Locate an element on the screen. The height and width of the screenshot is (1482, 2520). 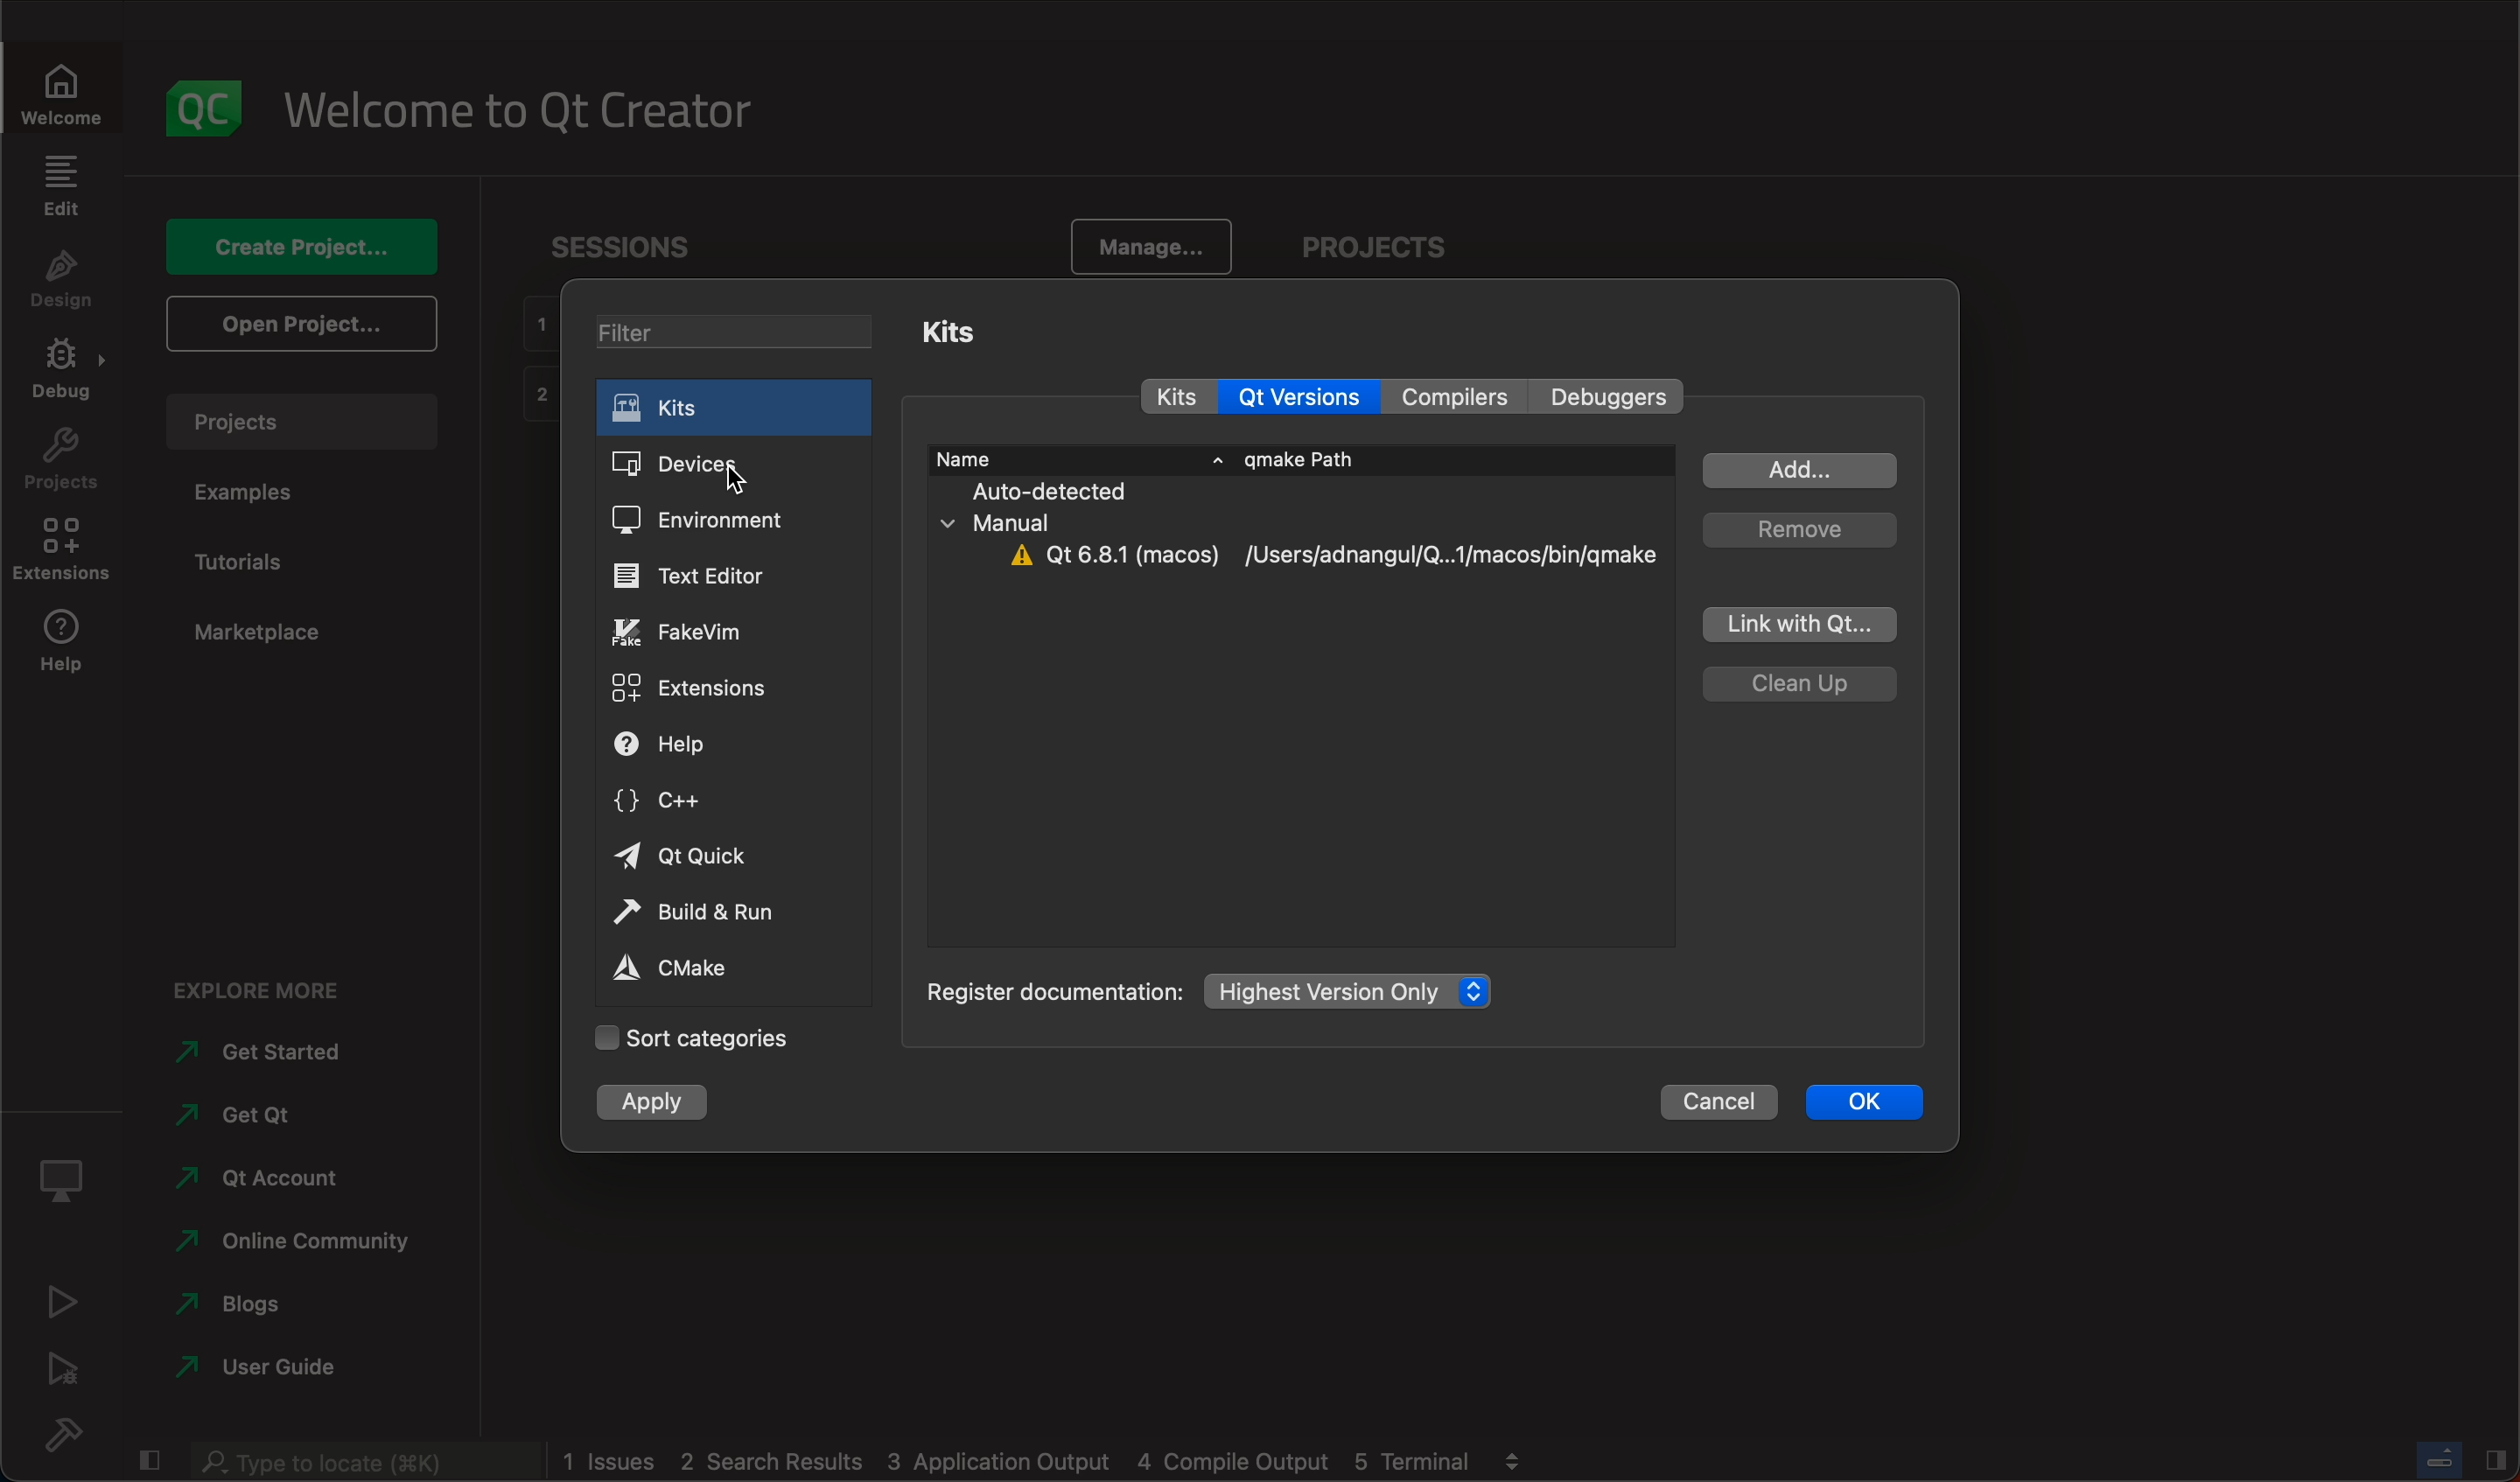
sessions is located at coordinates (635, 246).